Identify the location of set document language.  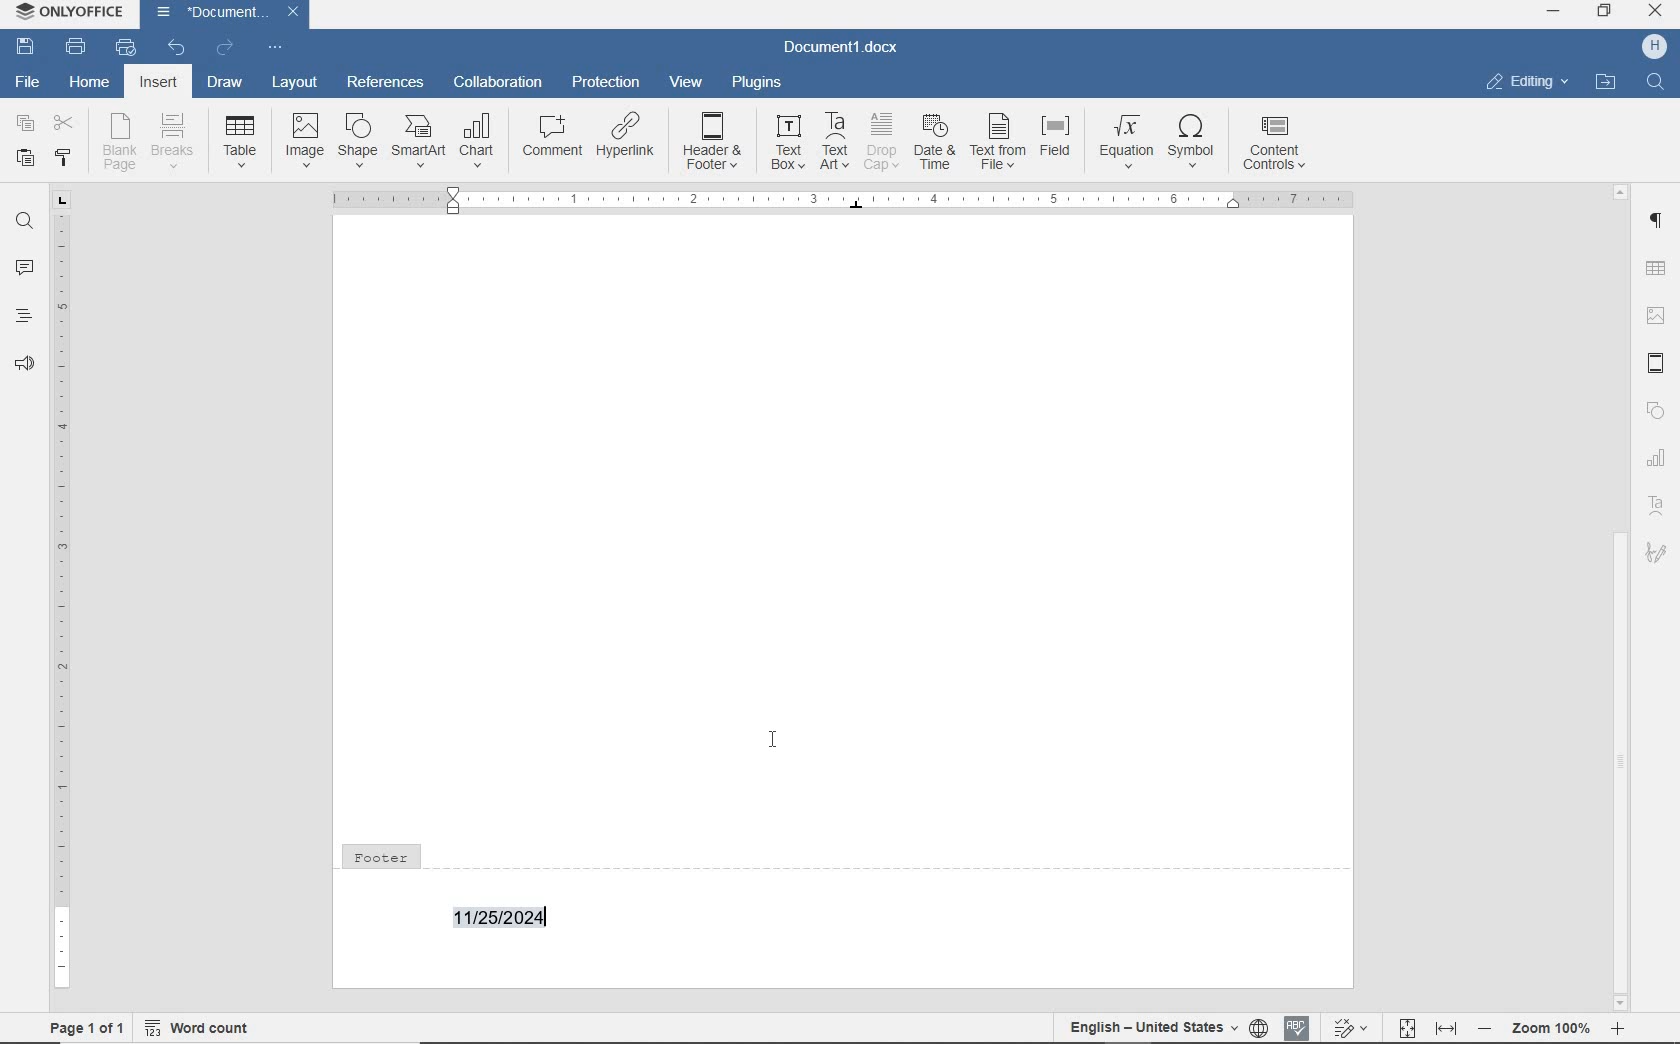
(1259, 1028).